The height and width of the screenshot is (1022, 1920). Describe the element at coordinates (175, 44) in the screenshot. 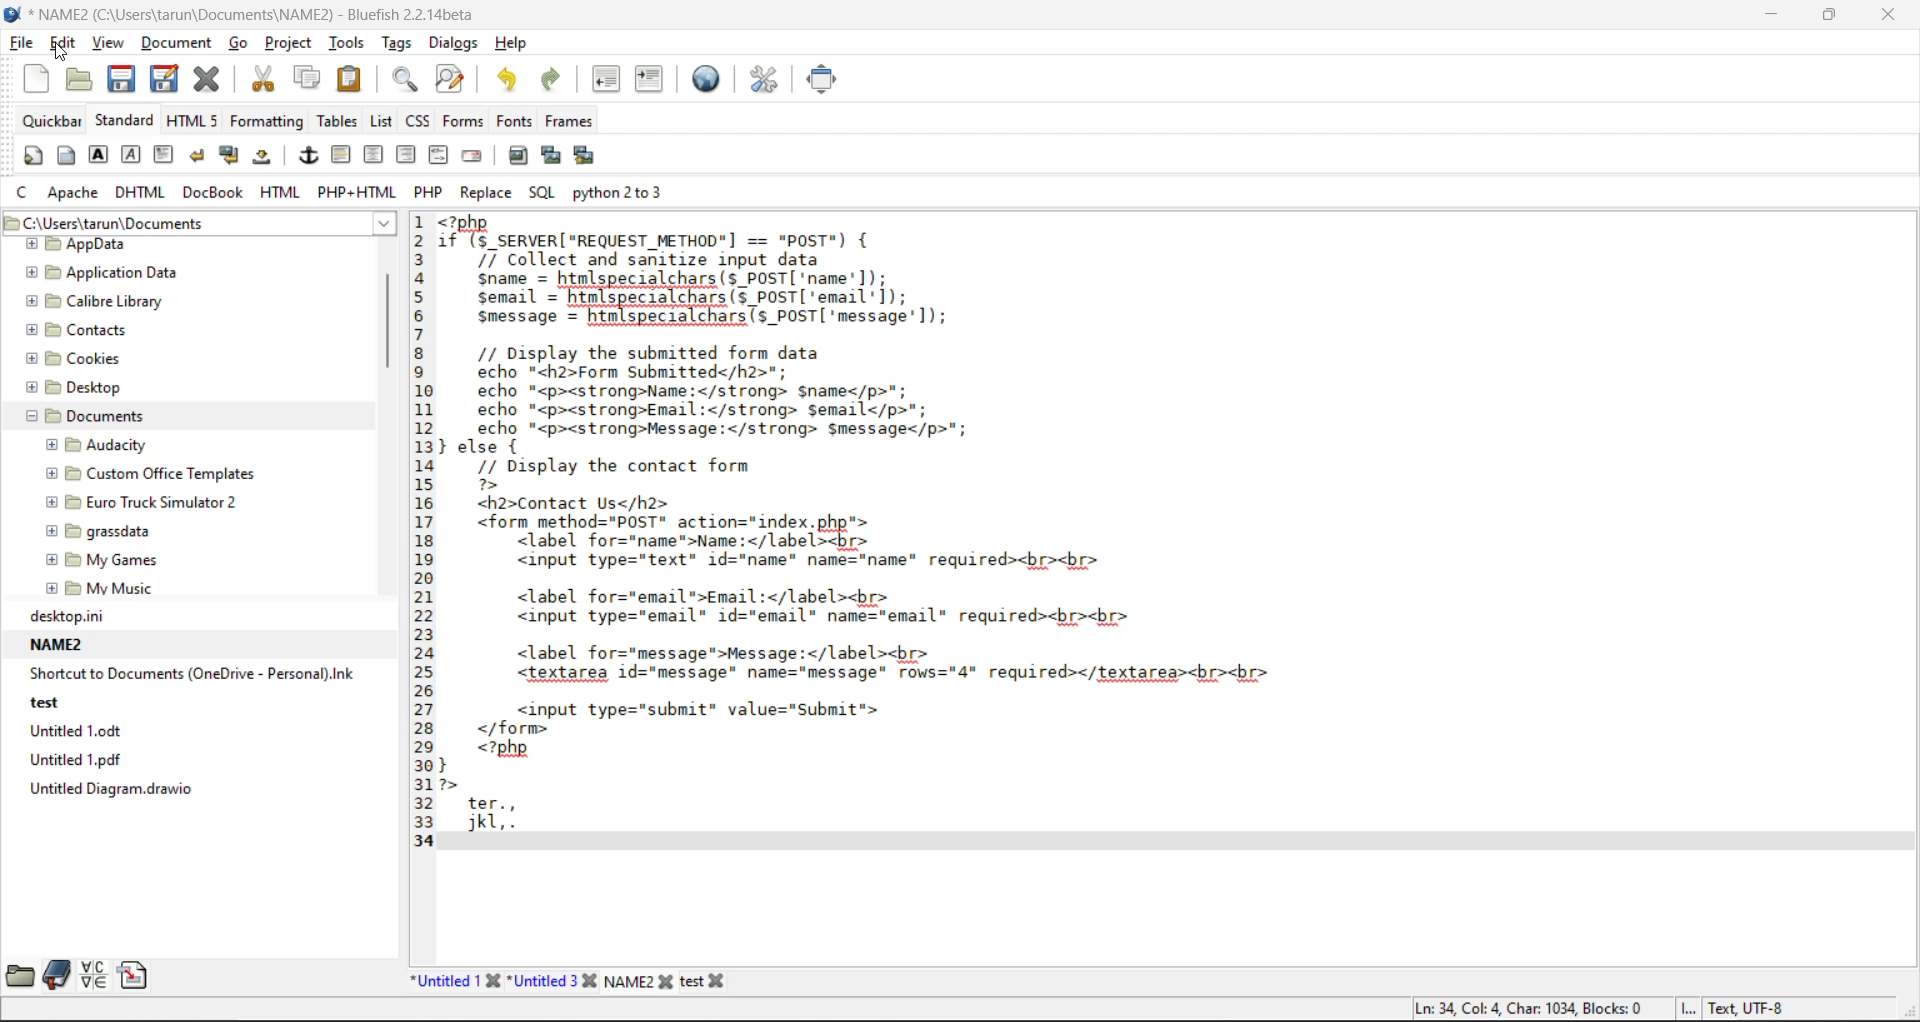

I see `document` at that location.